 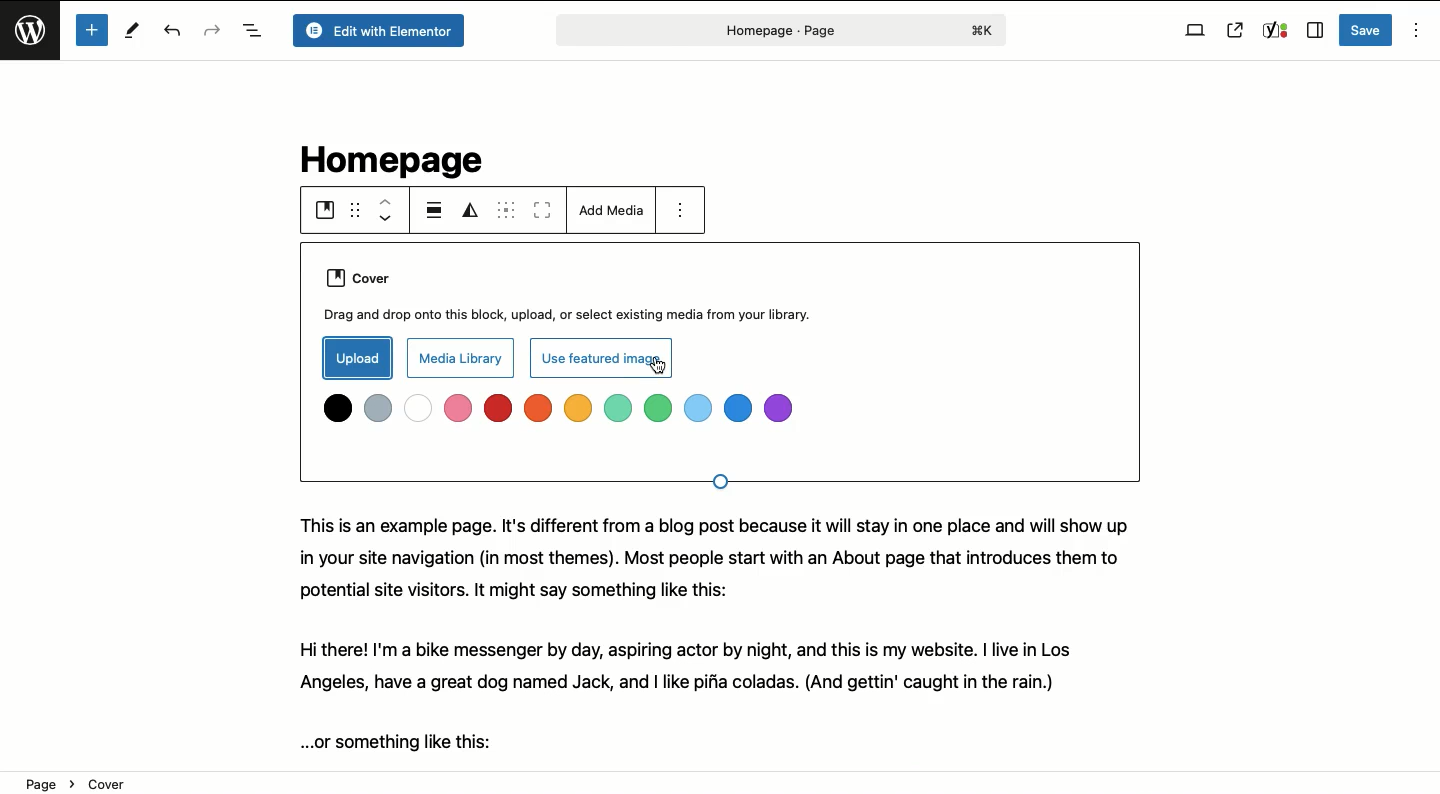 What do you see at coordinates (91, 30) in the screenshot?
I see `Add new block` at bounding box center [91, 30].